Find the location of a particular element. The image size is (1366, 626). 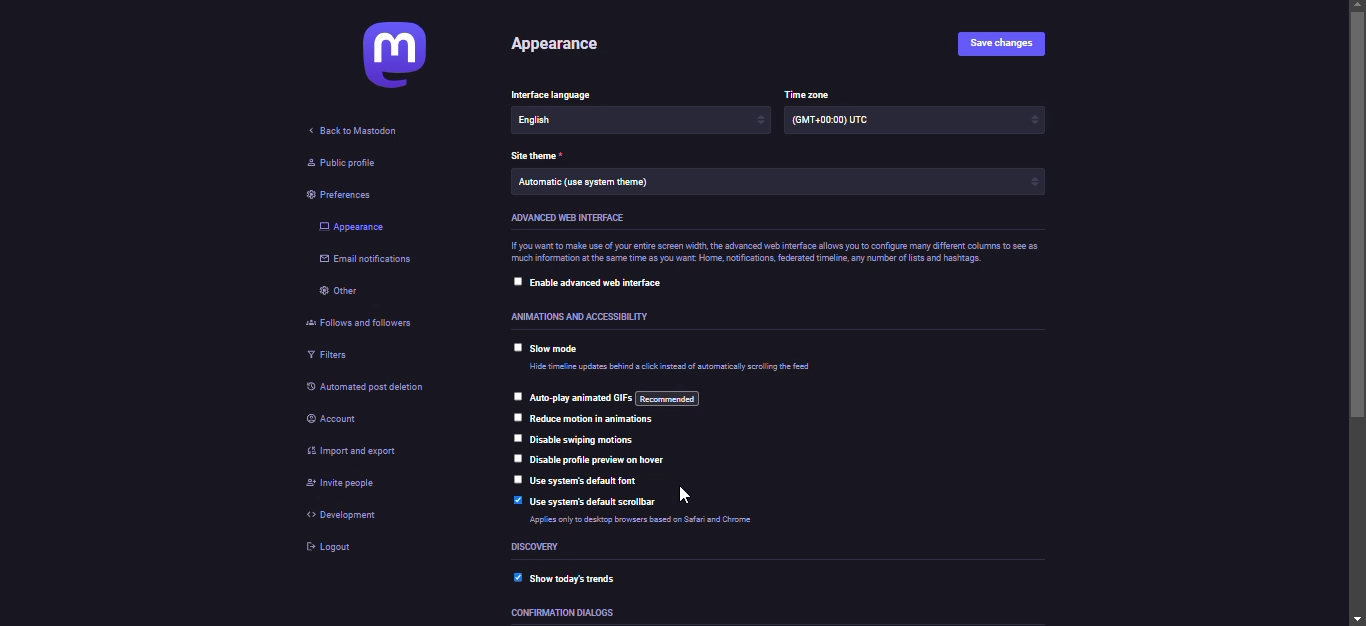

save changes is located at coordinates (998, 43).